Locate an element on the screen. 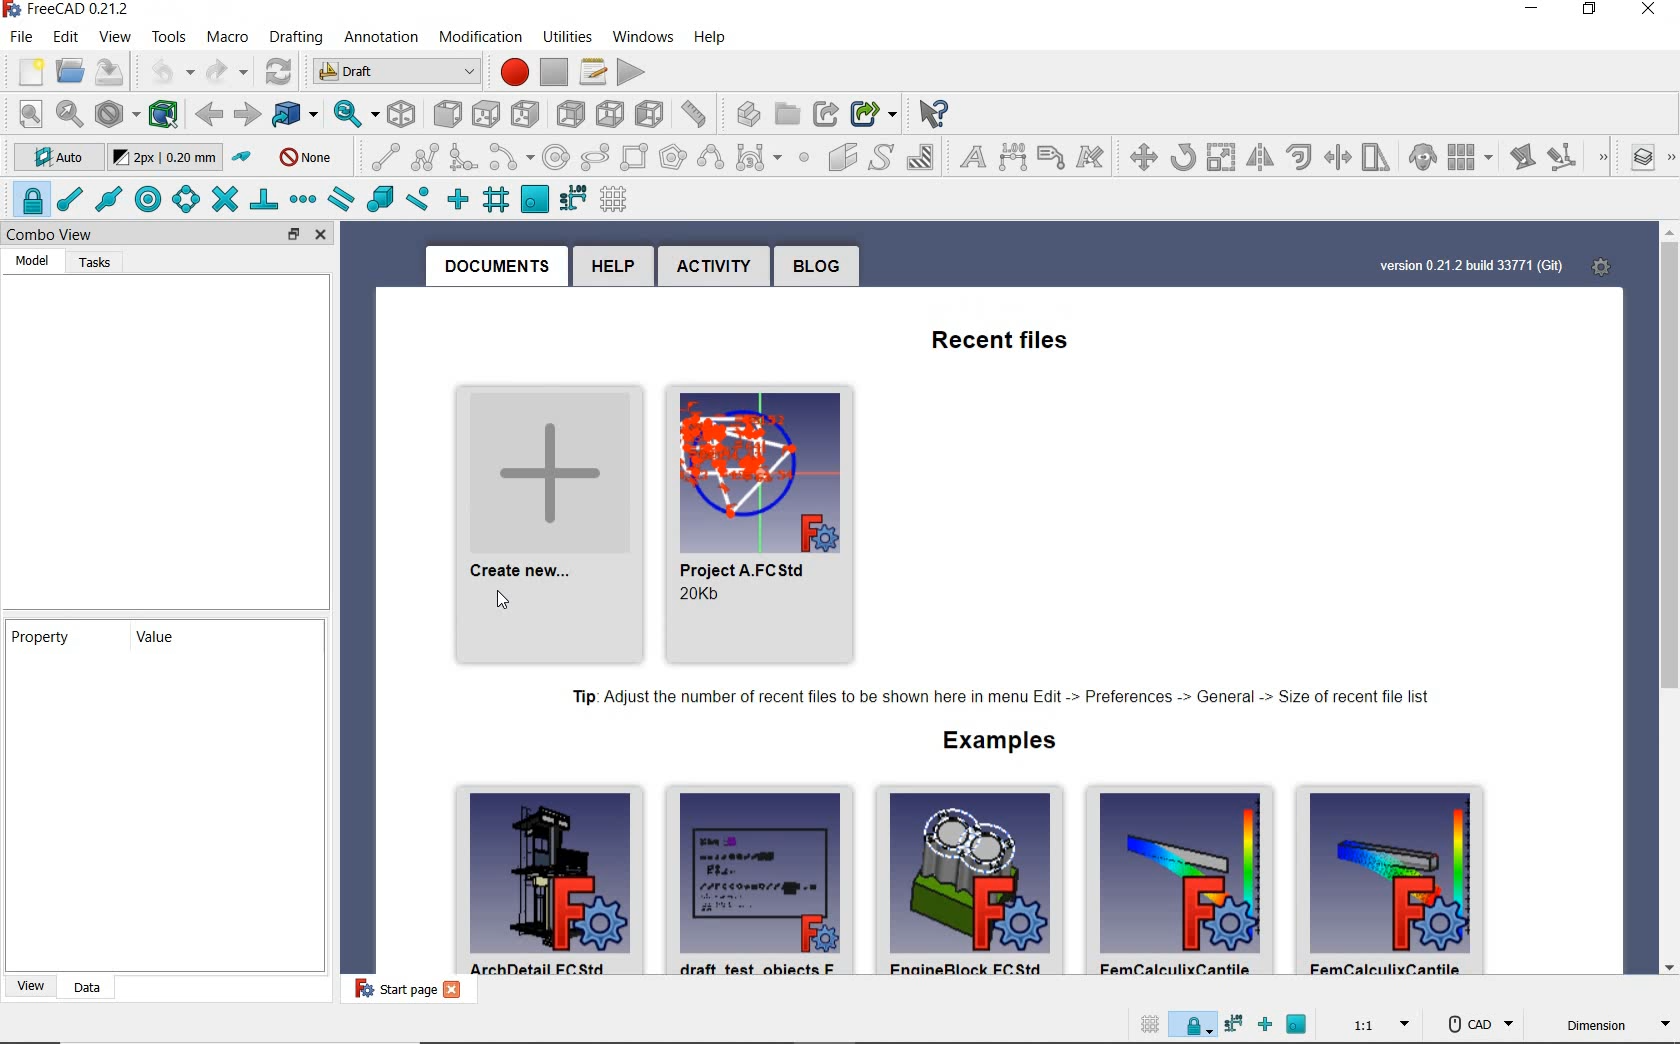 The width and height of the screenshot is (1680, 1044). value is located at coordinates (158, 637).